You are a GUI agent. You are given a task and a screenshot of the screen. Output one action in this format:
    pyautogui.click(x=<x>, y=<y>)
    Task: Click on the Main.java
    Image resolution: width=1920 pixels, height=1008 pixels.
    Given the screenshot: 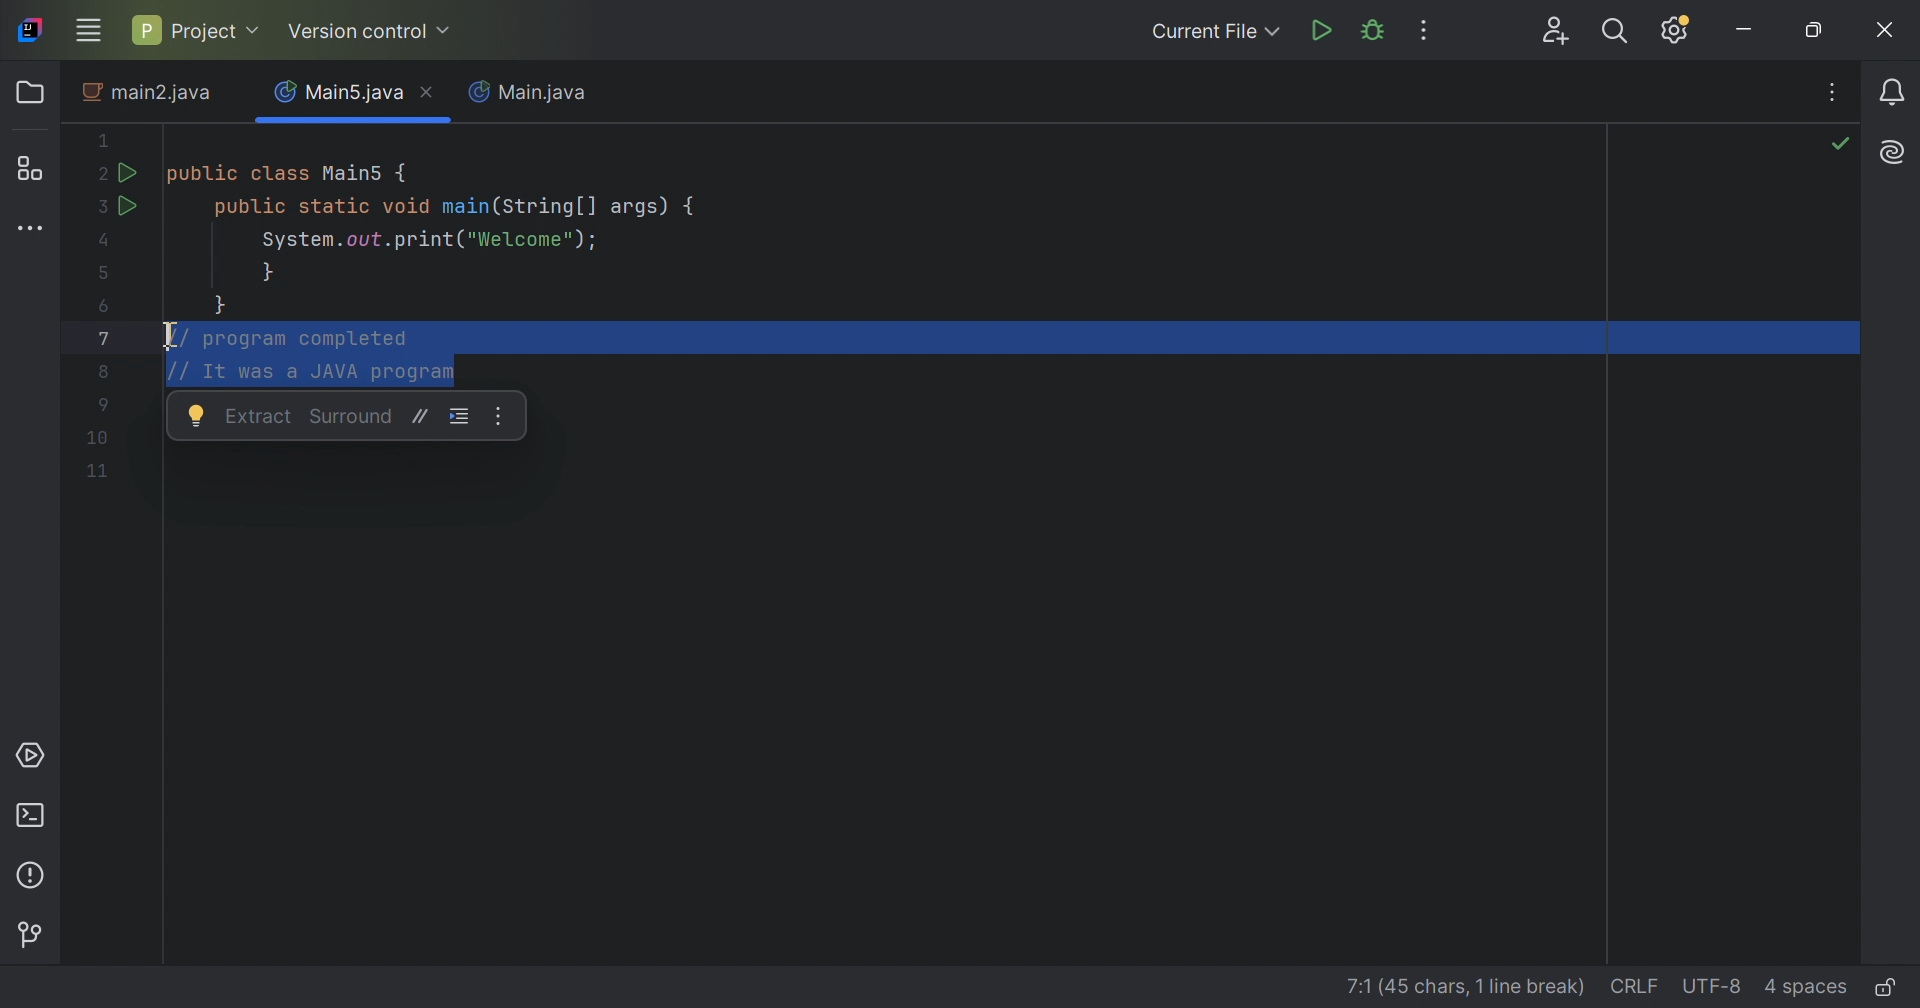 What is the action you would take?
    pyautogui.click(x=534, y=94)
    